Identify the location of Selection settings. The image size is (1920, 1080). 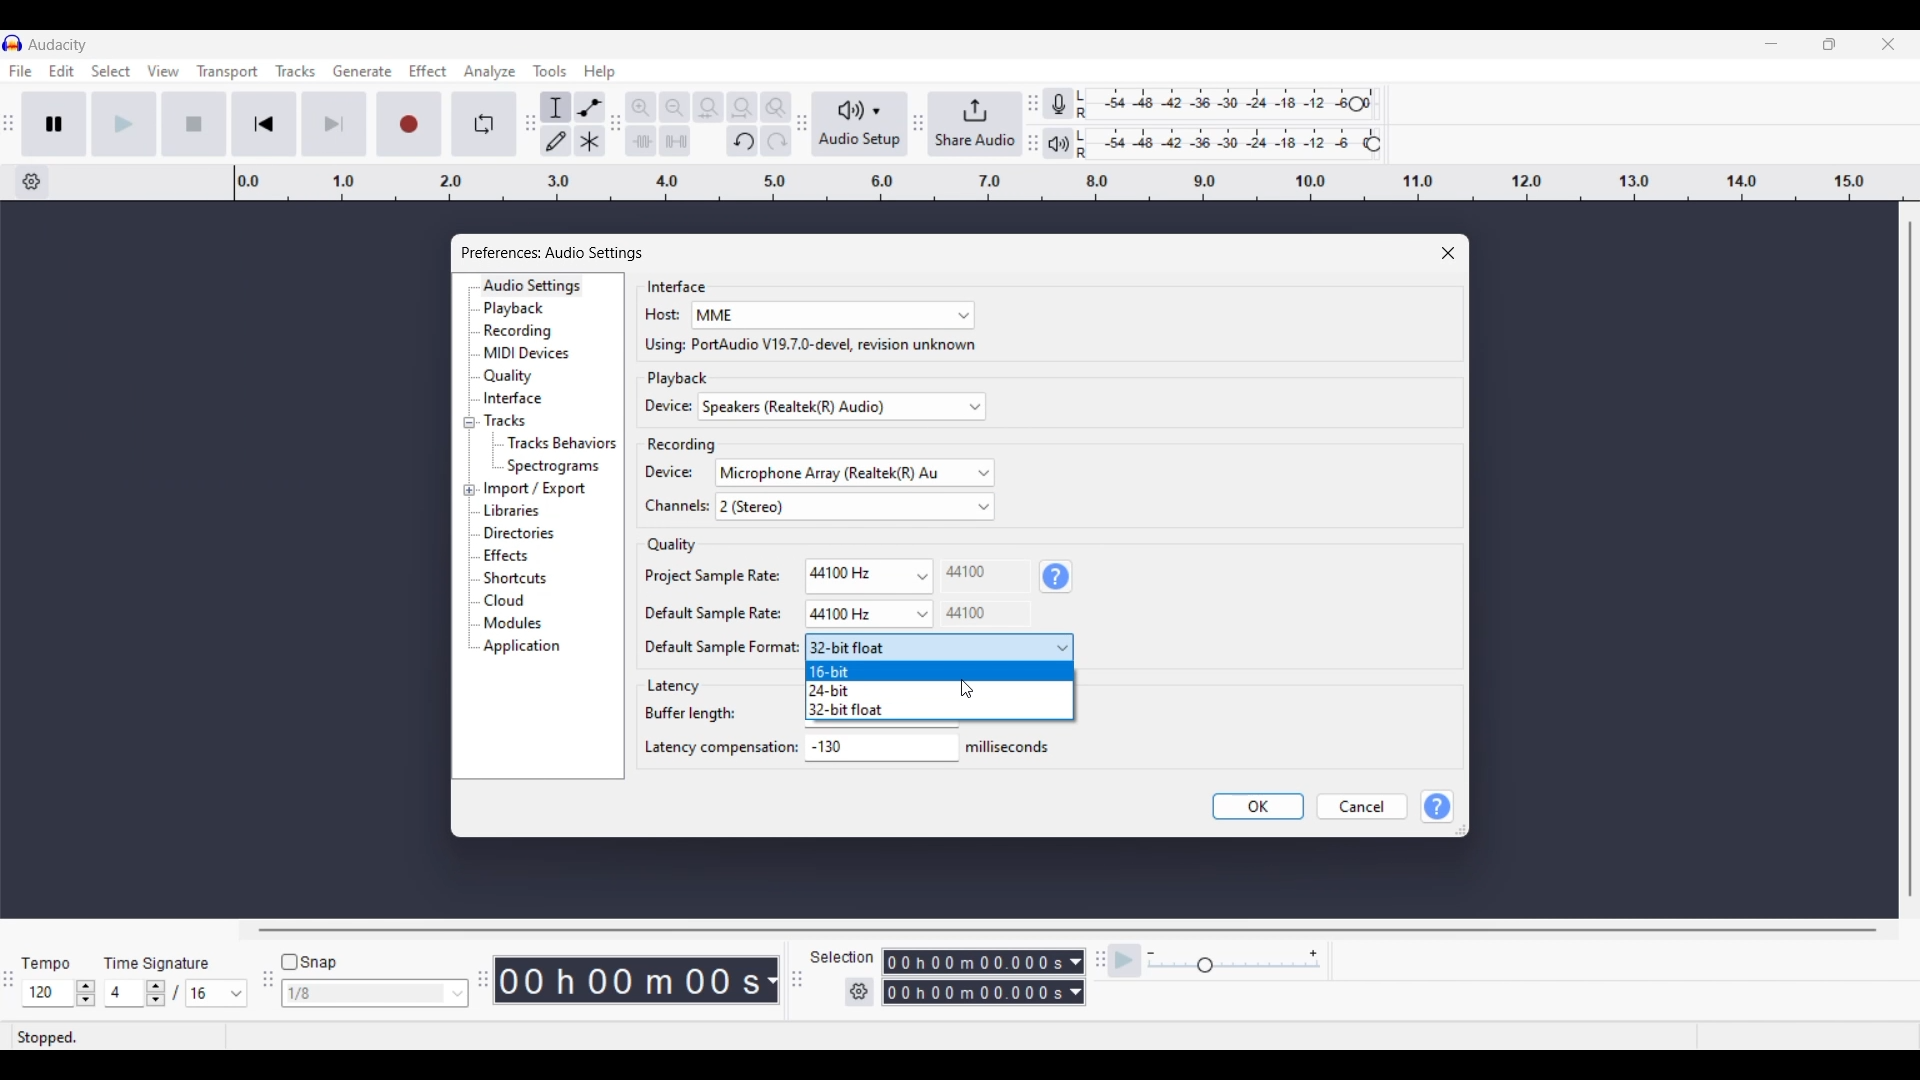
(860, 992).